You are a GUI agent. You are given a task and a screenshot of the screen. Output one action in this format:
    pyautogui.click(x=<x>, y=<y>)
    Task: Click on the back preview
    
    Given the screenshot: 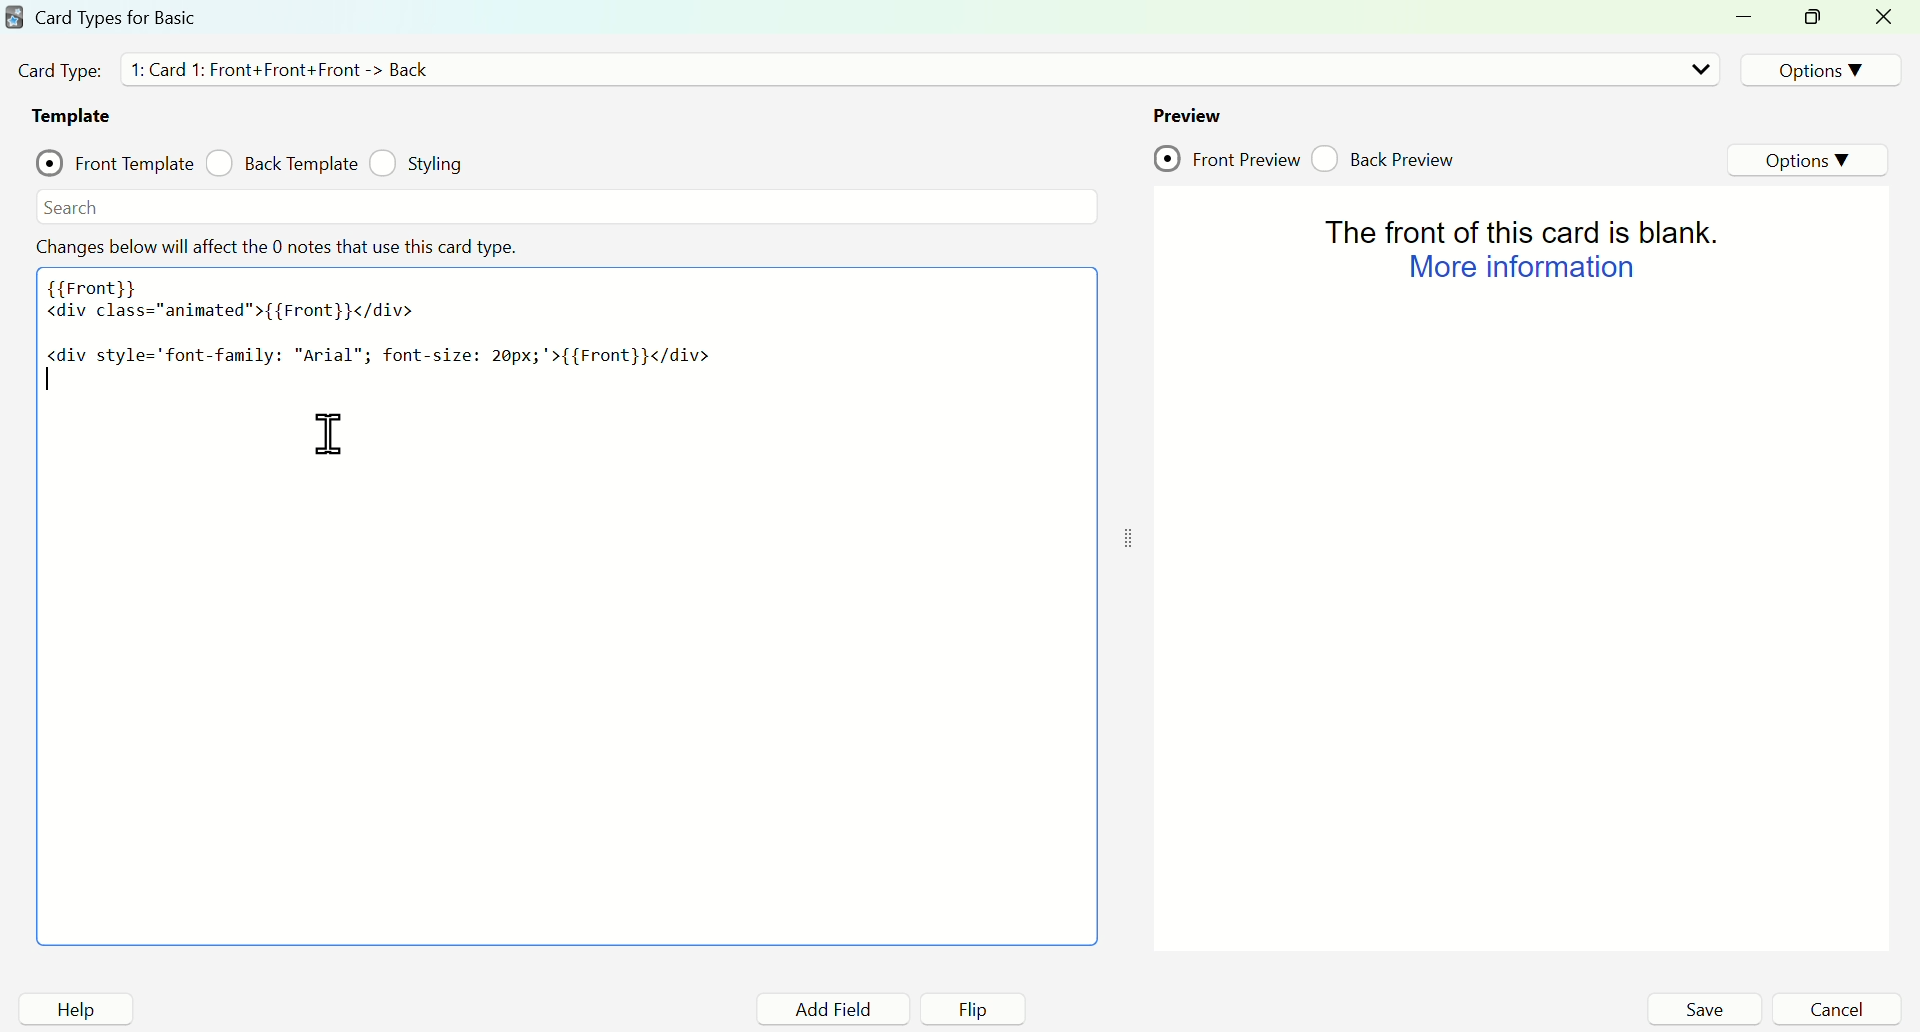 What is the action you would take?
    pyautogui.click(x=1389, y=158)
    